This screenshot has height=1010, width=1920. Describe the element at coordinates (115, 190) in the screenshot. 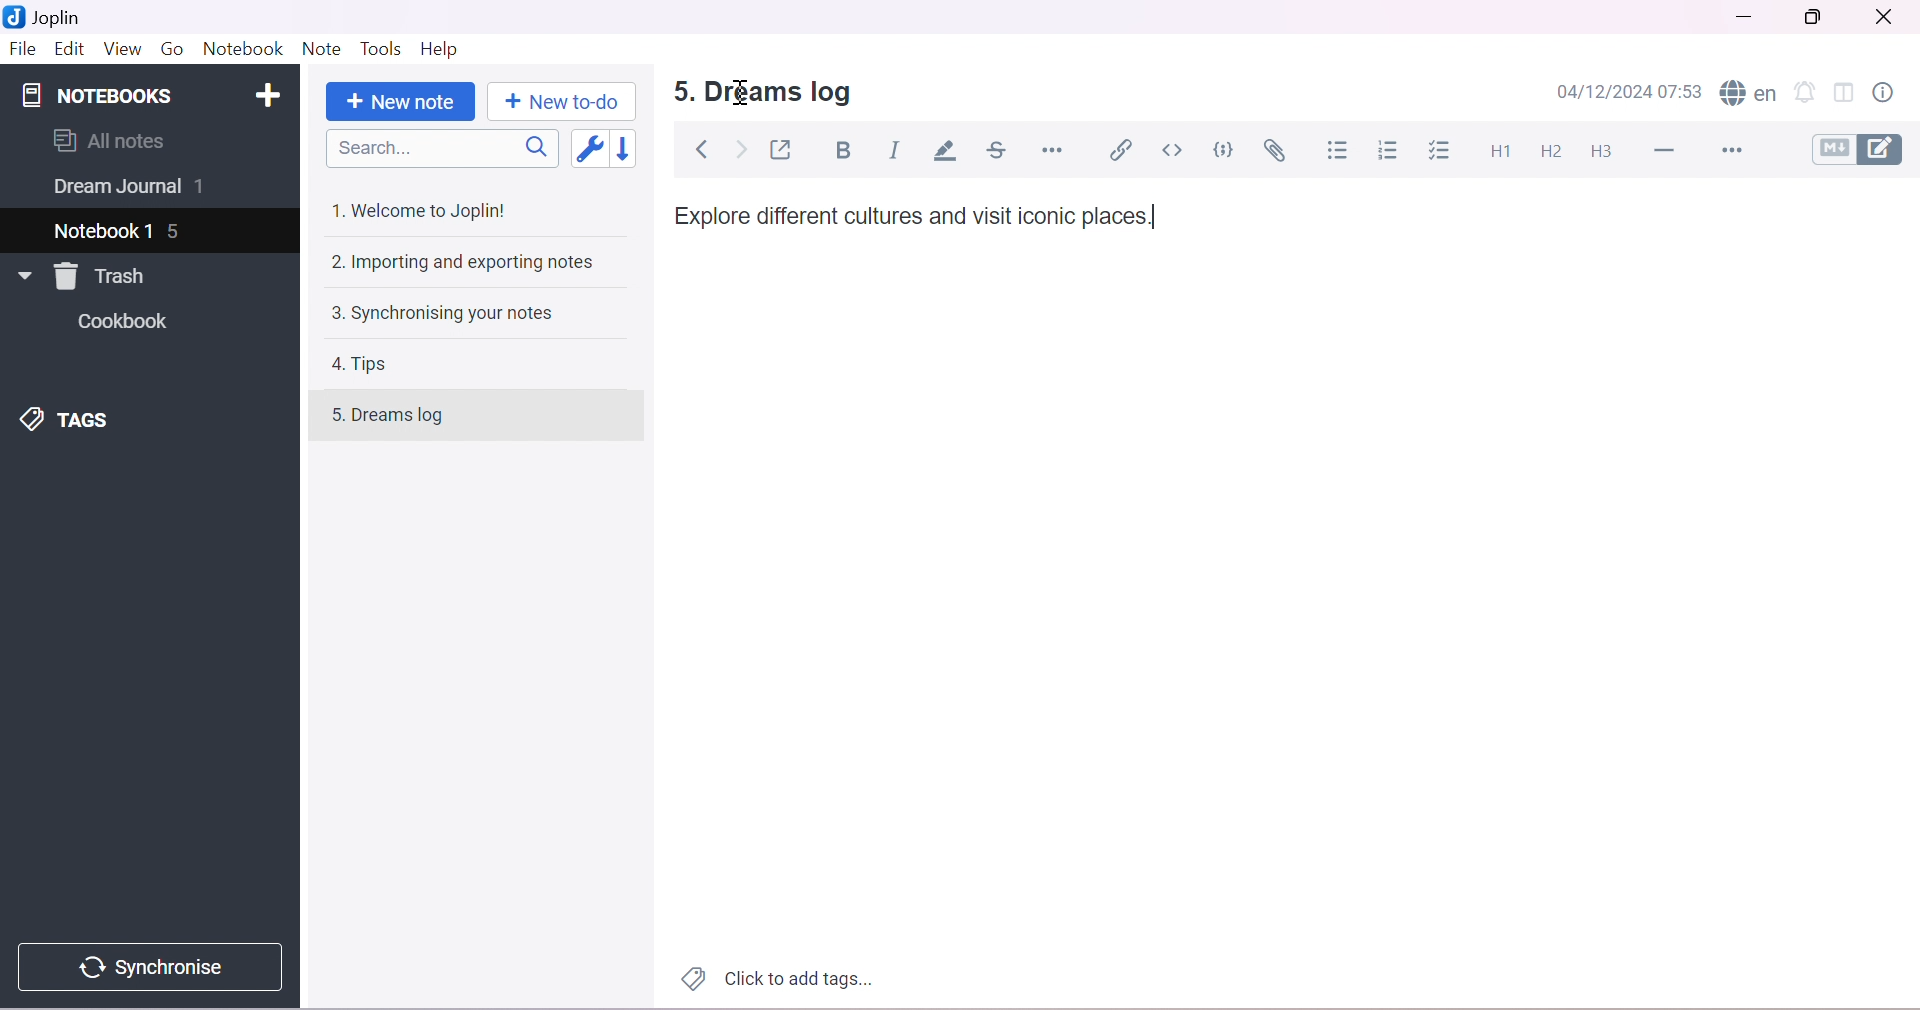

I see `Dream Journal` at that location.